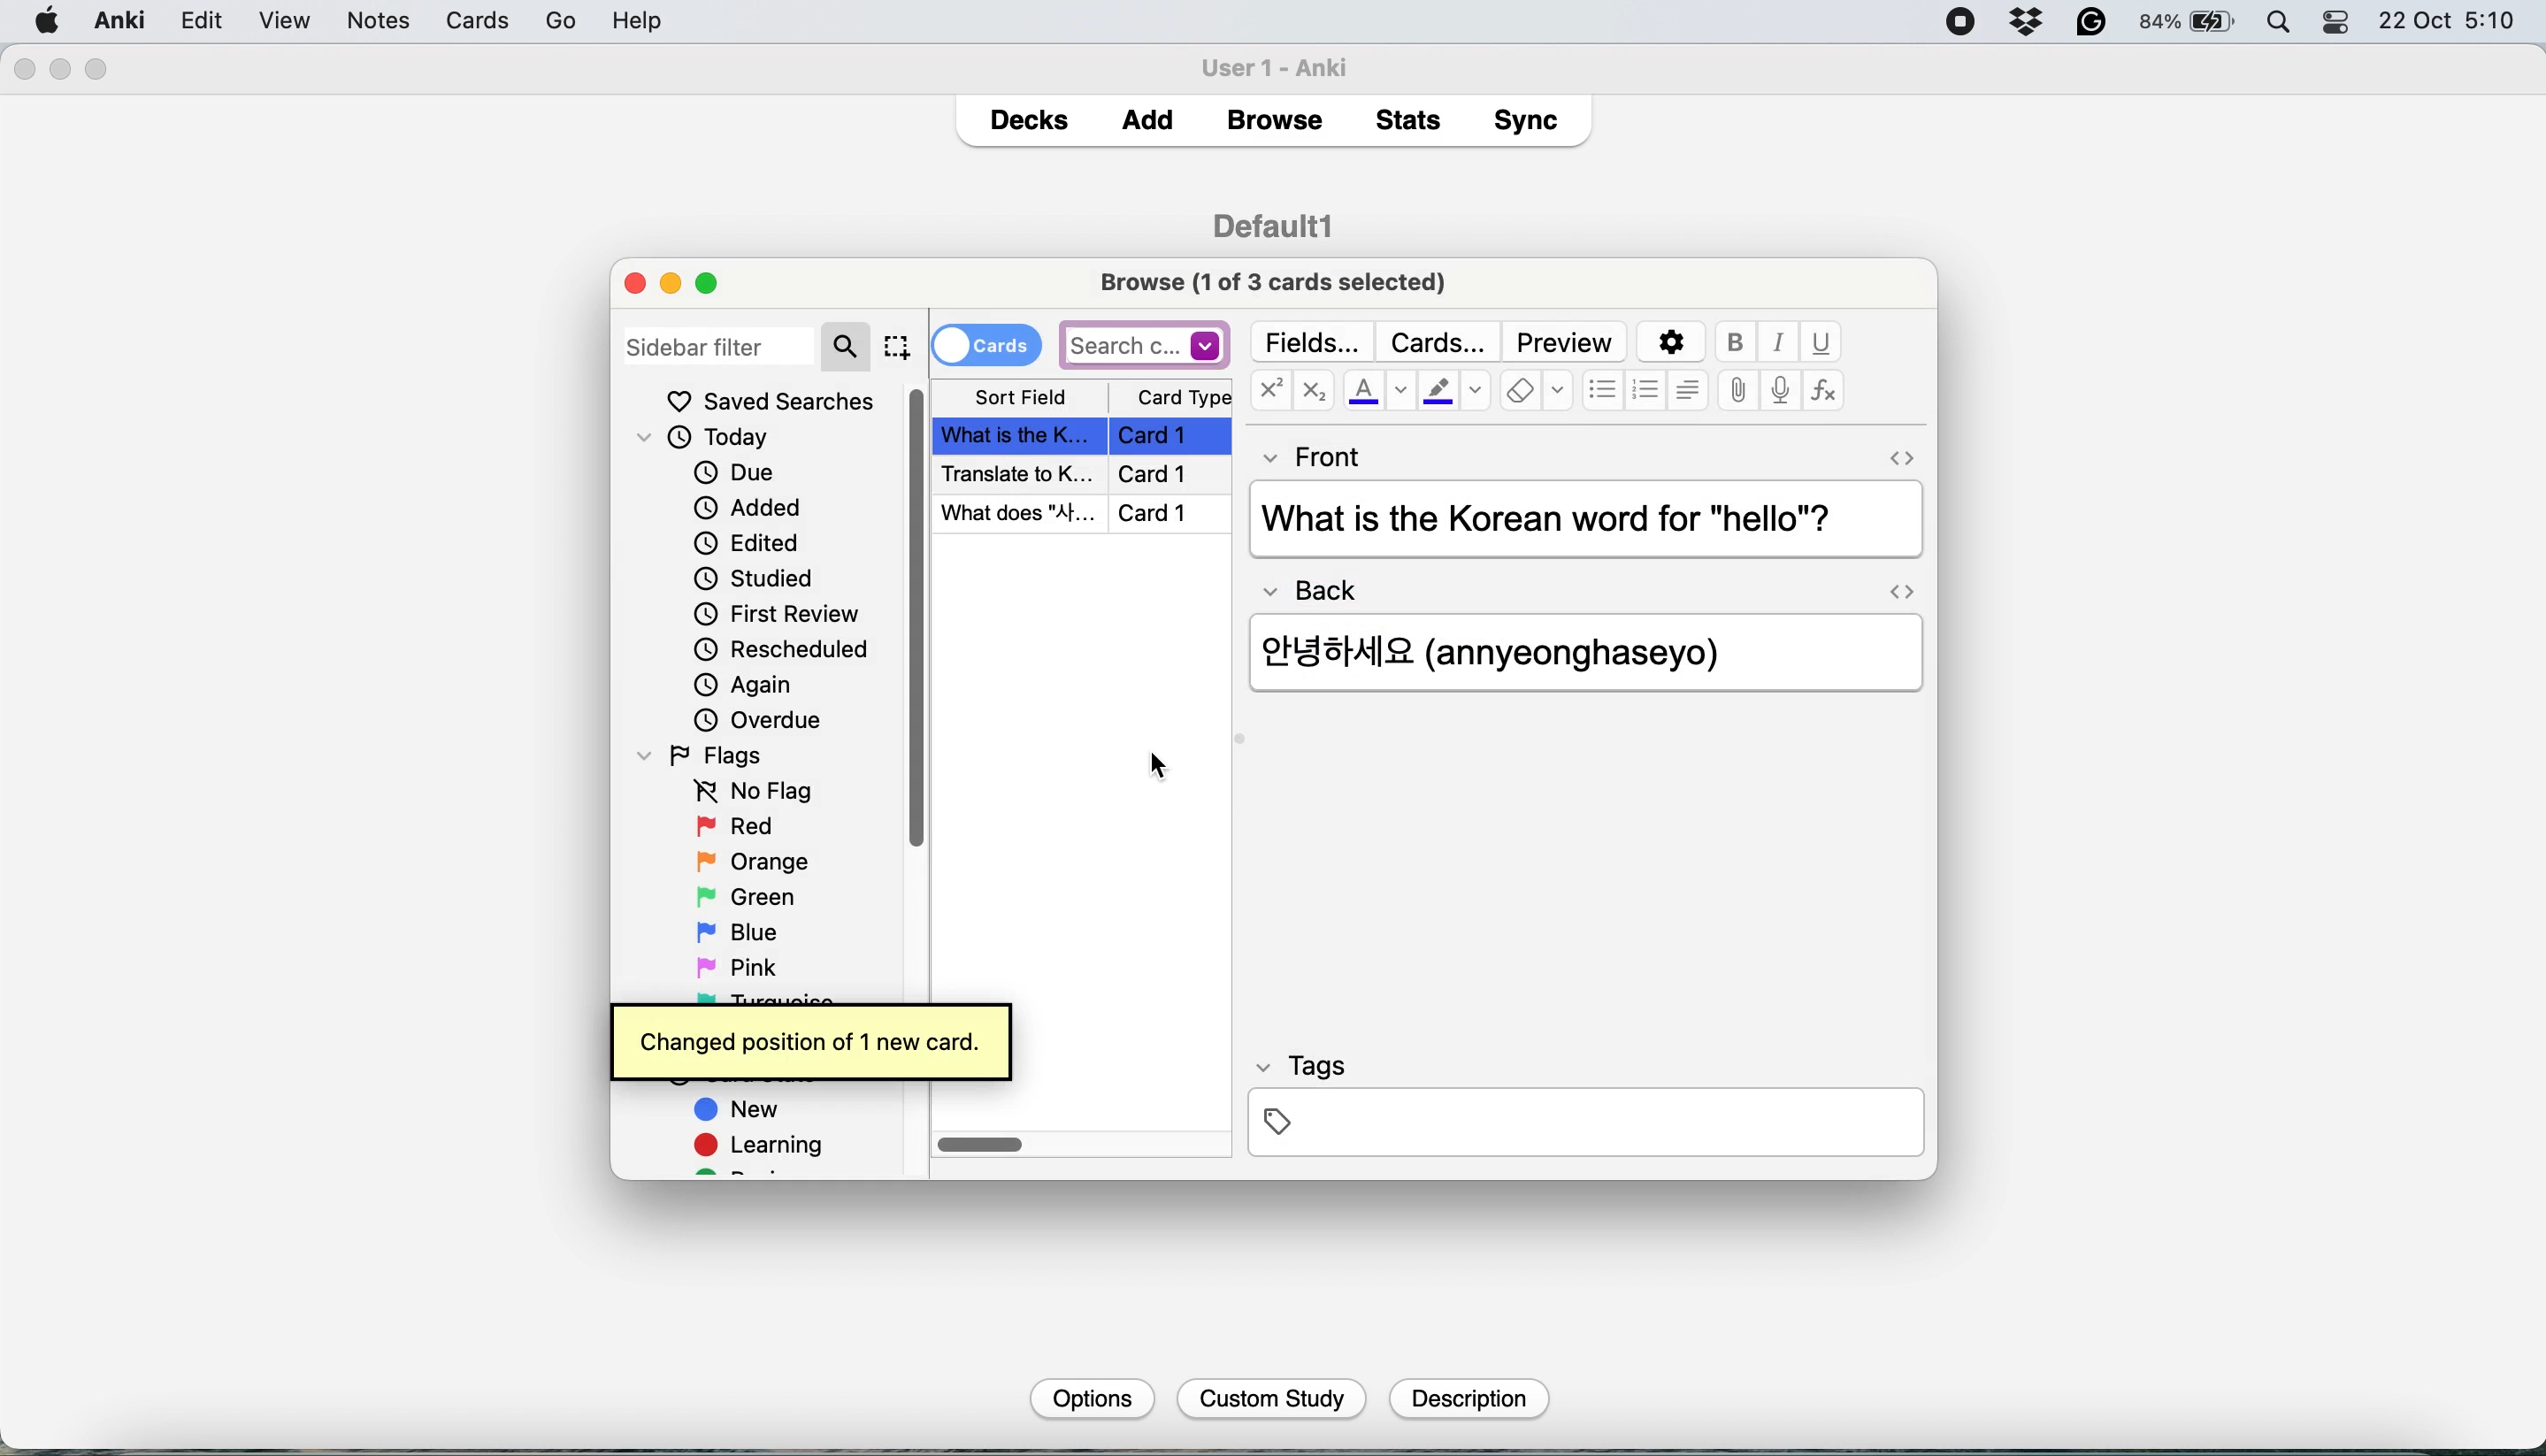 This screenshot has height=1456, width=2546. What do you see at coordinates (1738, 392) in the screenshot?
I see `attachment` at bounding box center [1738, 392].